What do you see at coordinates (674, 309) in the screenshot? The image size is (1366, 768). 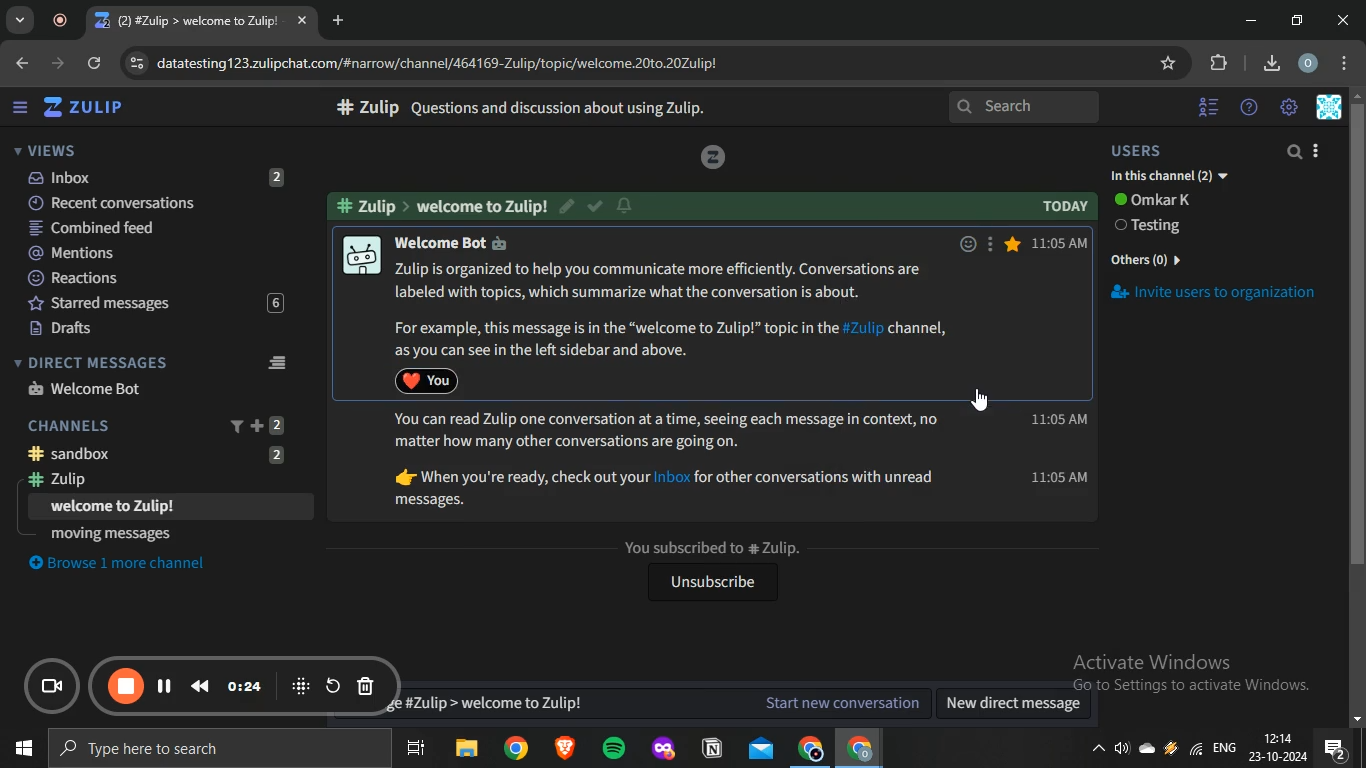 I see `zulip and channel descriptions` at bounding box center [674, 309].